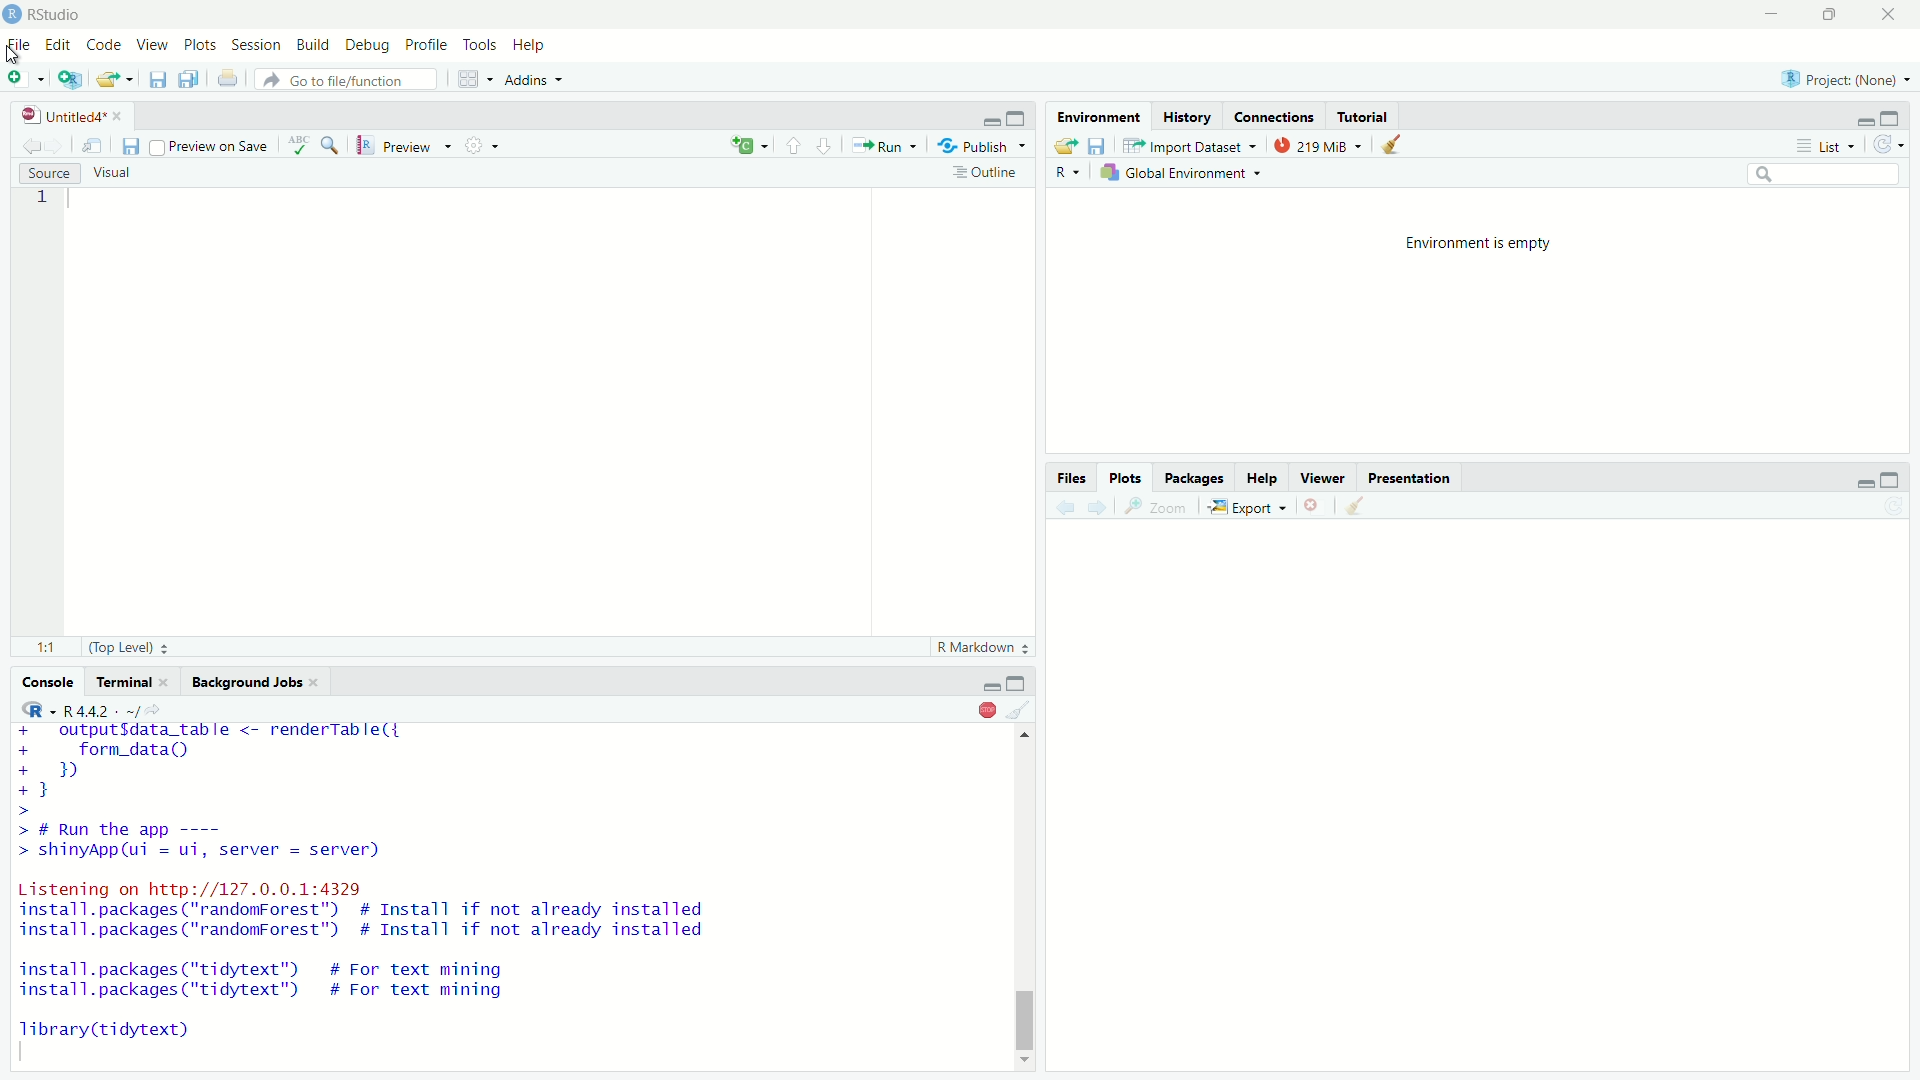 This screenshot has width=1920, height=1080. What do you see at coordinates (116, 78) in the screenshot?
I see `open an existing file` at bounding box center [116, 78].